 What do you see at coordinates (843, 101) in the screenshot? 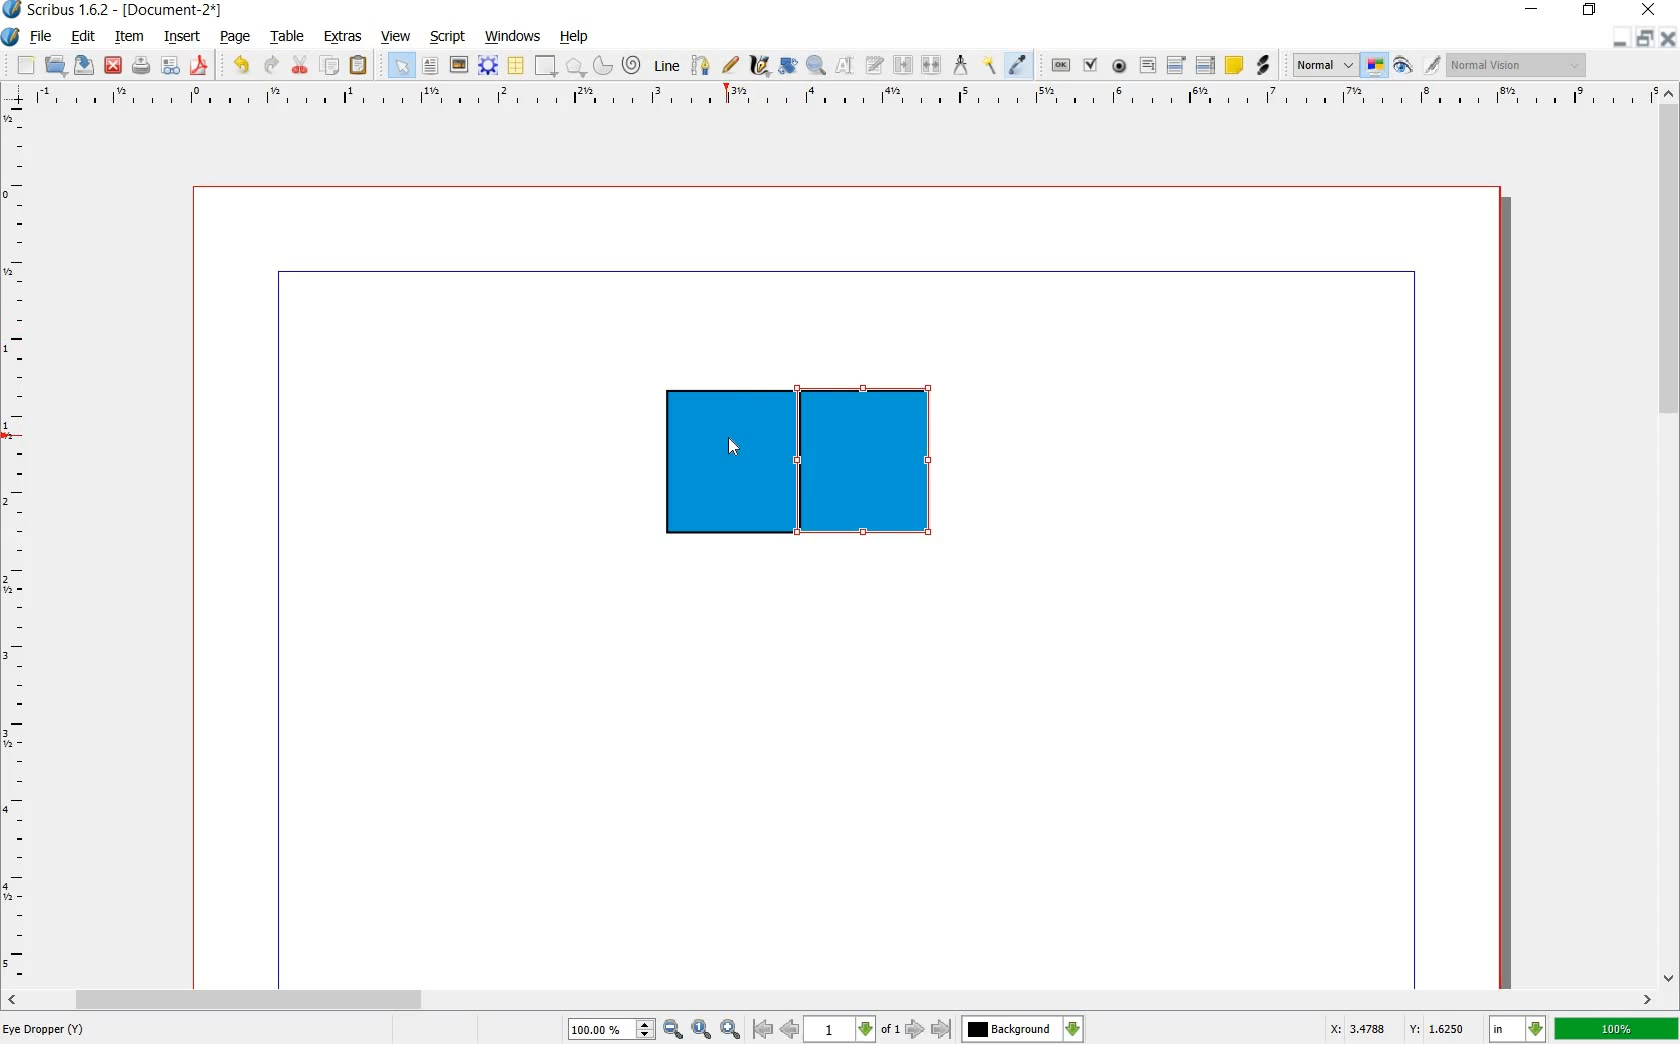
I see `ruler` at bounding box center [843, 101].